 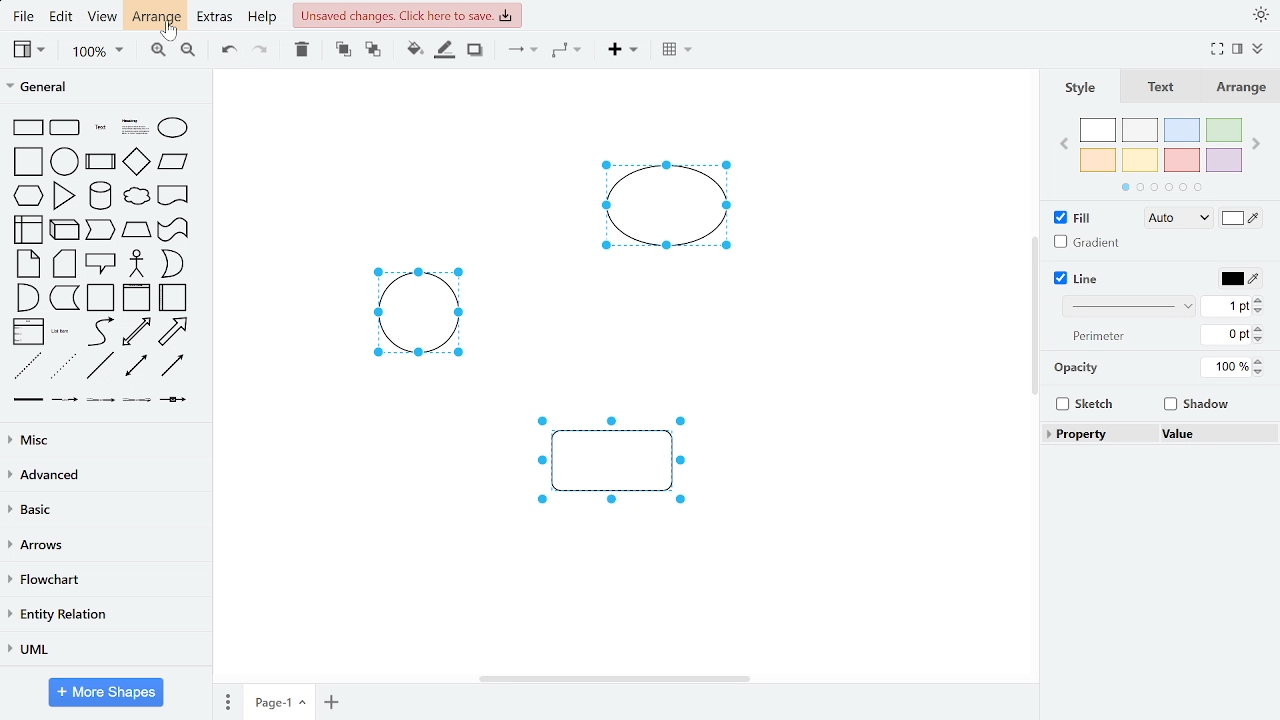 What do you see at coordinates (137, 162) in the screenshot?
I see `diamond` at bounding box center [137, 162].